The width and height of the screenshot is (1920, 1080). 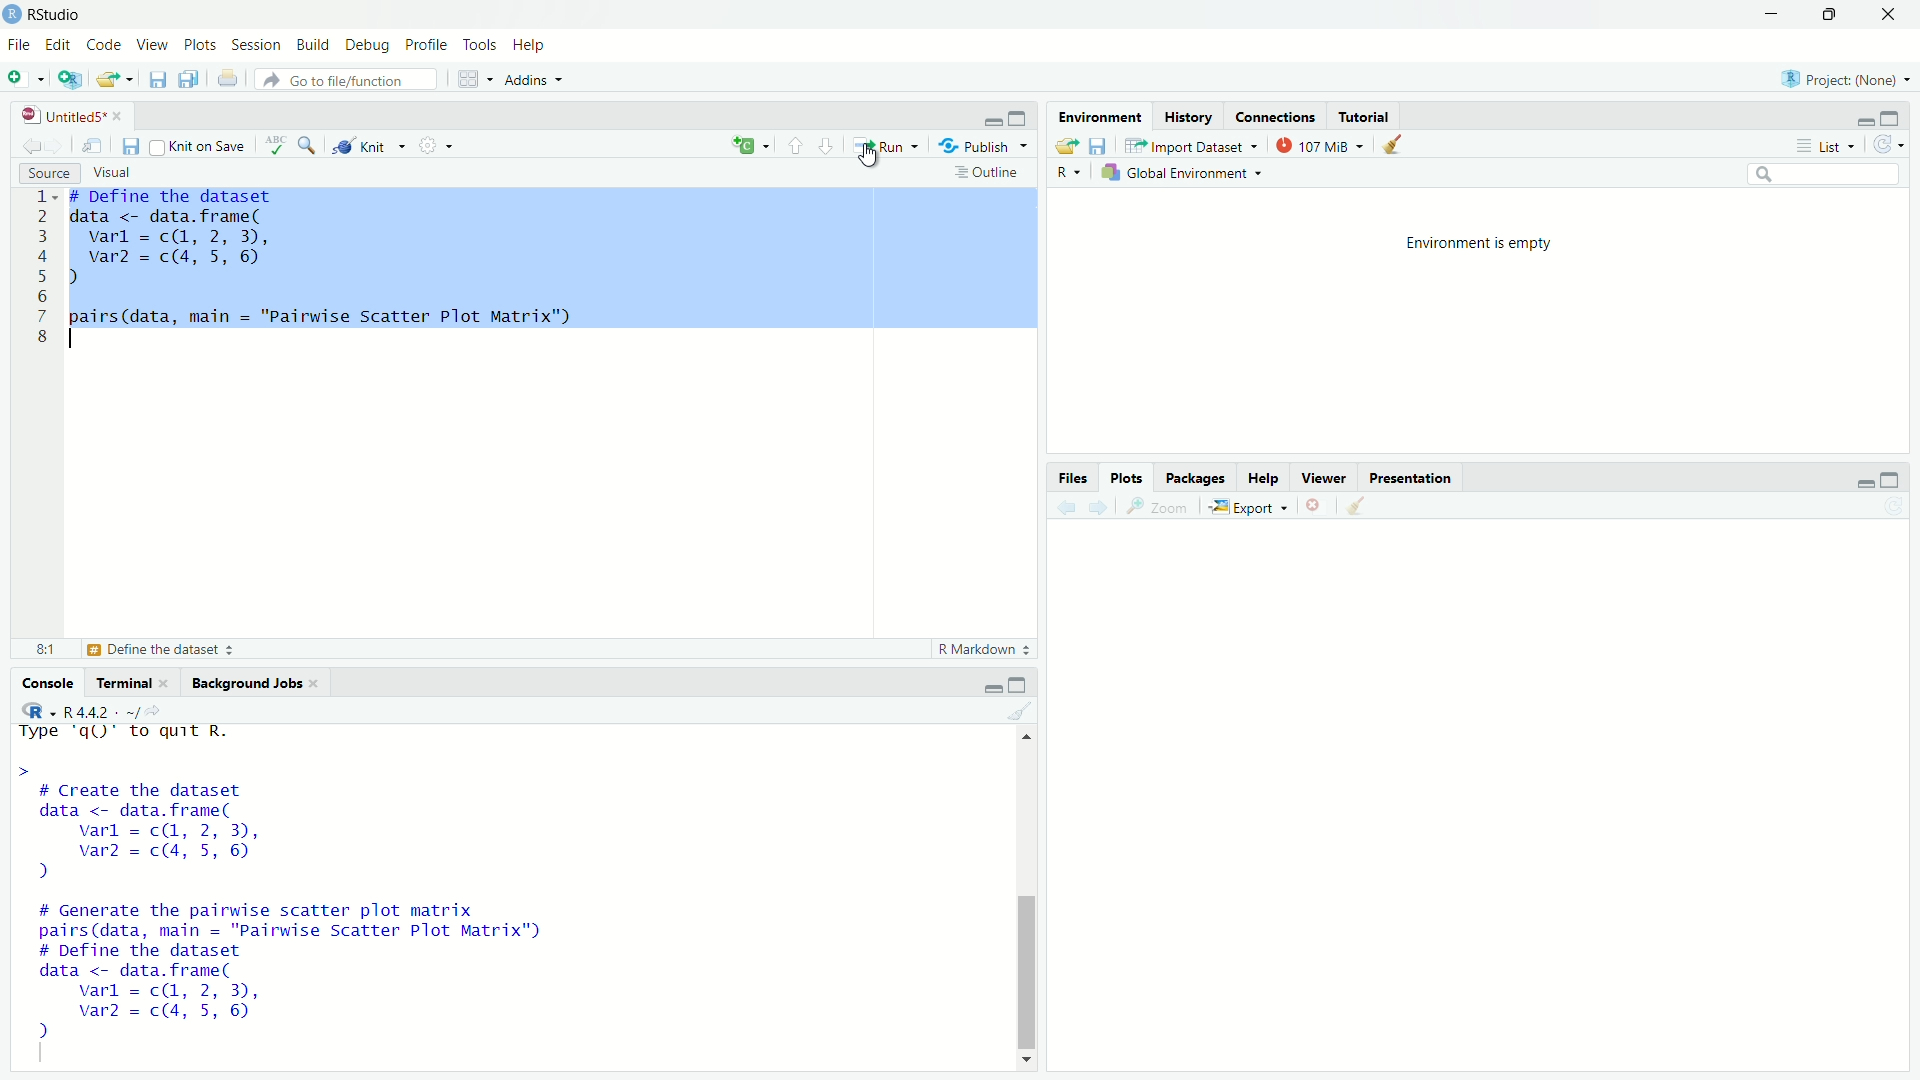 I want to click on # DeTine the dataset
data <- data.frame(
varl = c(1, 2, 3),
var = c(4, 5, 6)
)
pairs(data, main = "Pairwise Scatter Plot Matrix"), so click(x=555, y=261).